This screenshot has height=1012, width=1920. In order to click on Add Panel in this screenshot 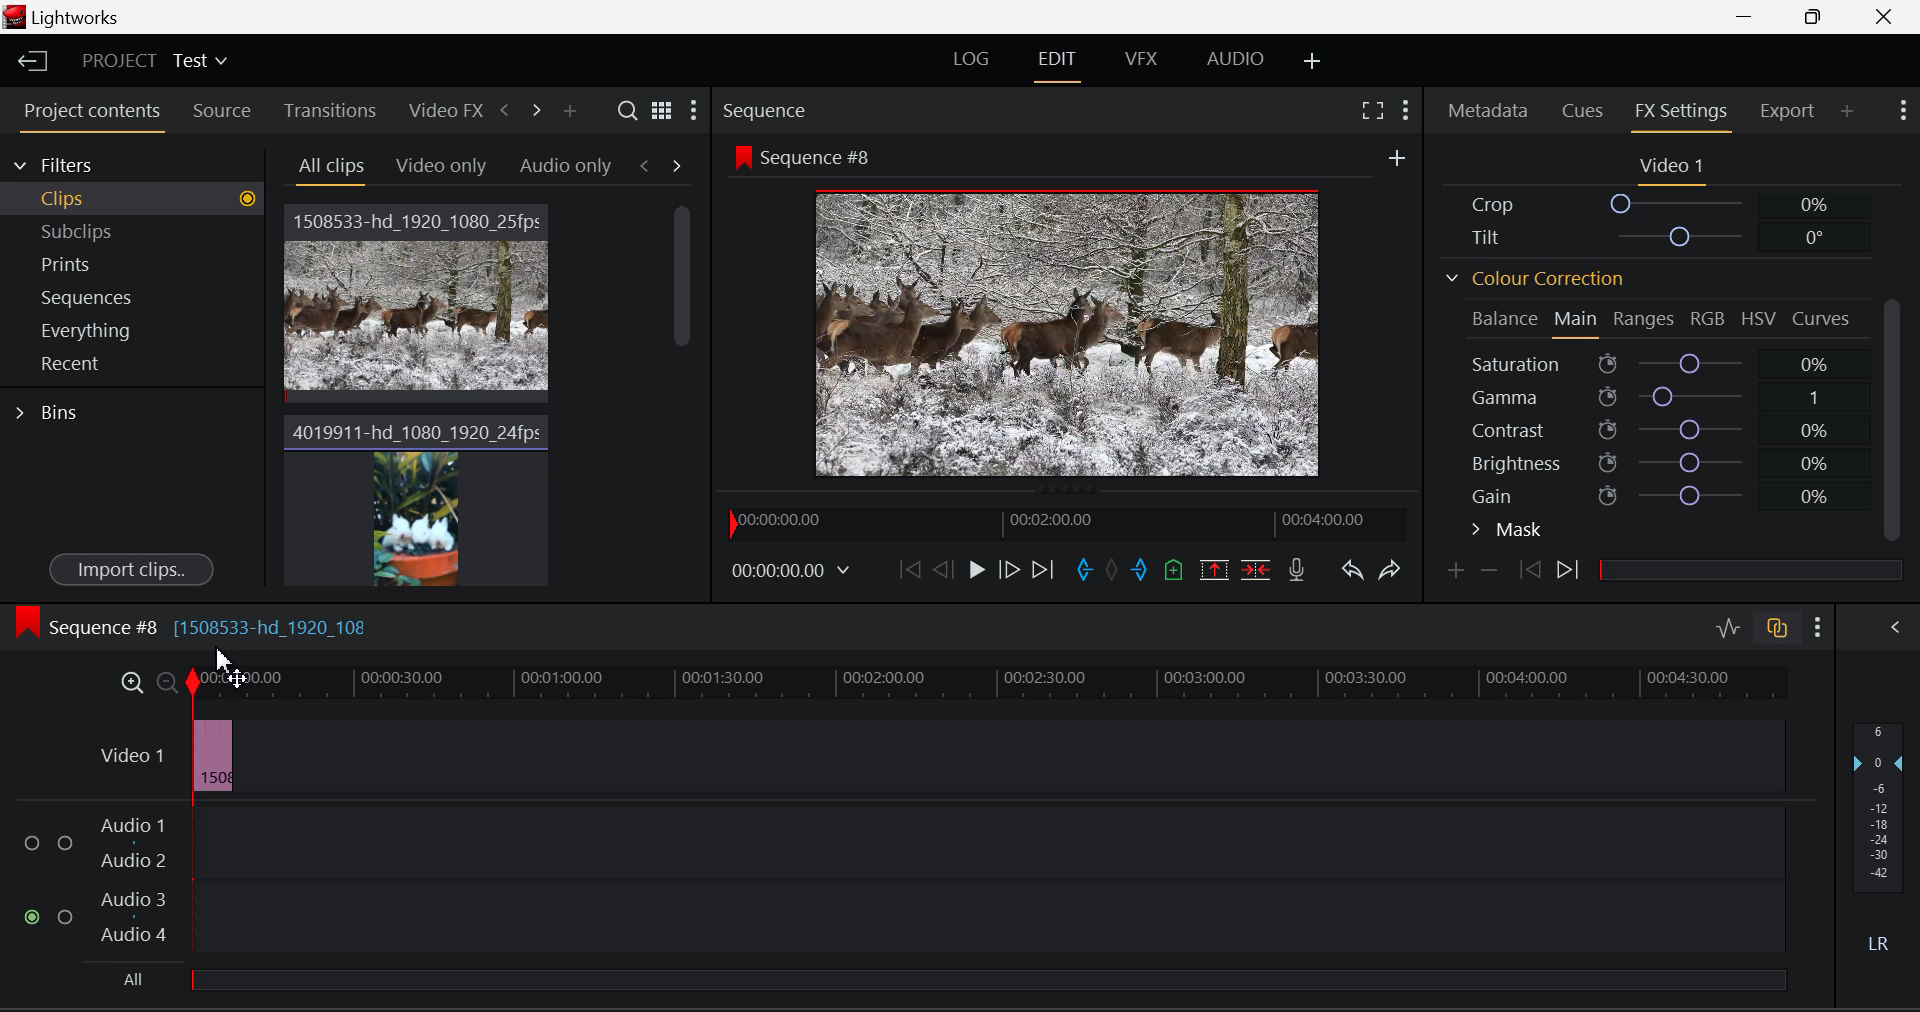, I will do `click(1849, 113)`.